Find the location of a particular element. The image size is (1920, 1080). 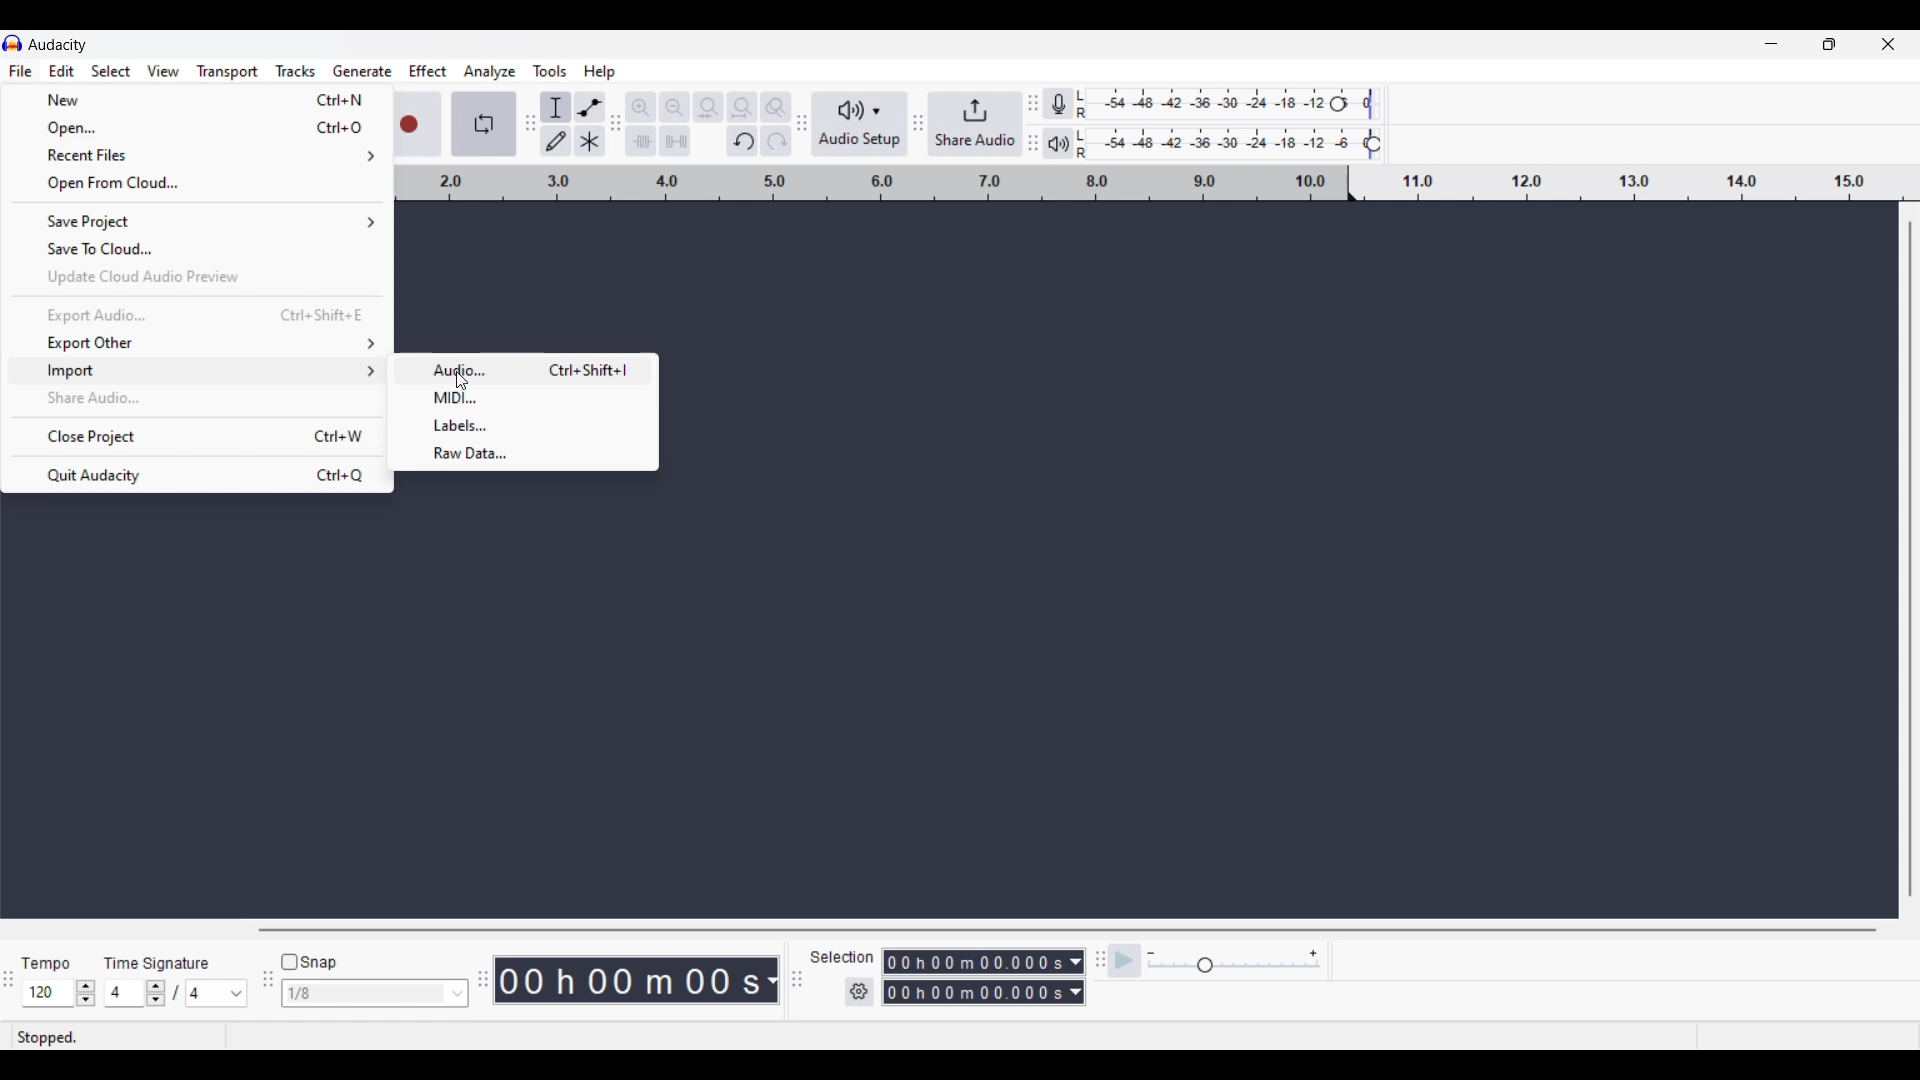

00h00m00.000s is located at coordinates (986, 959).